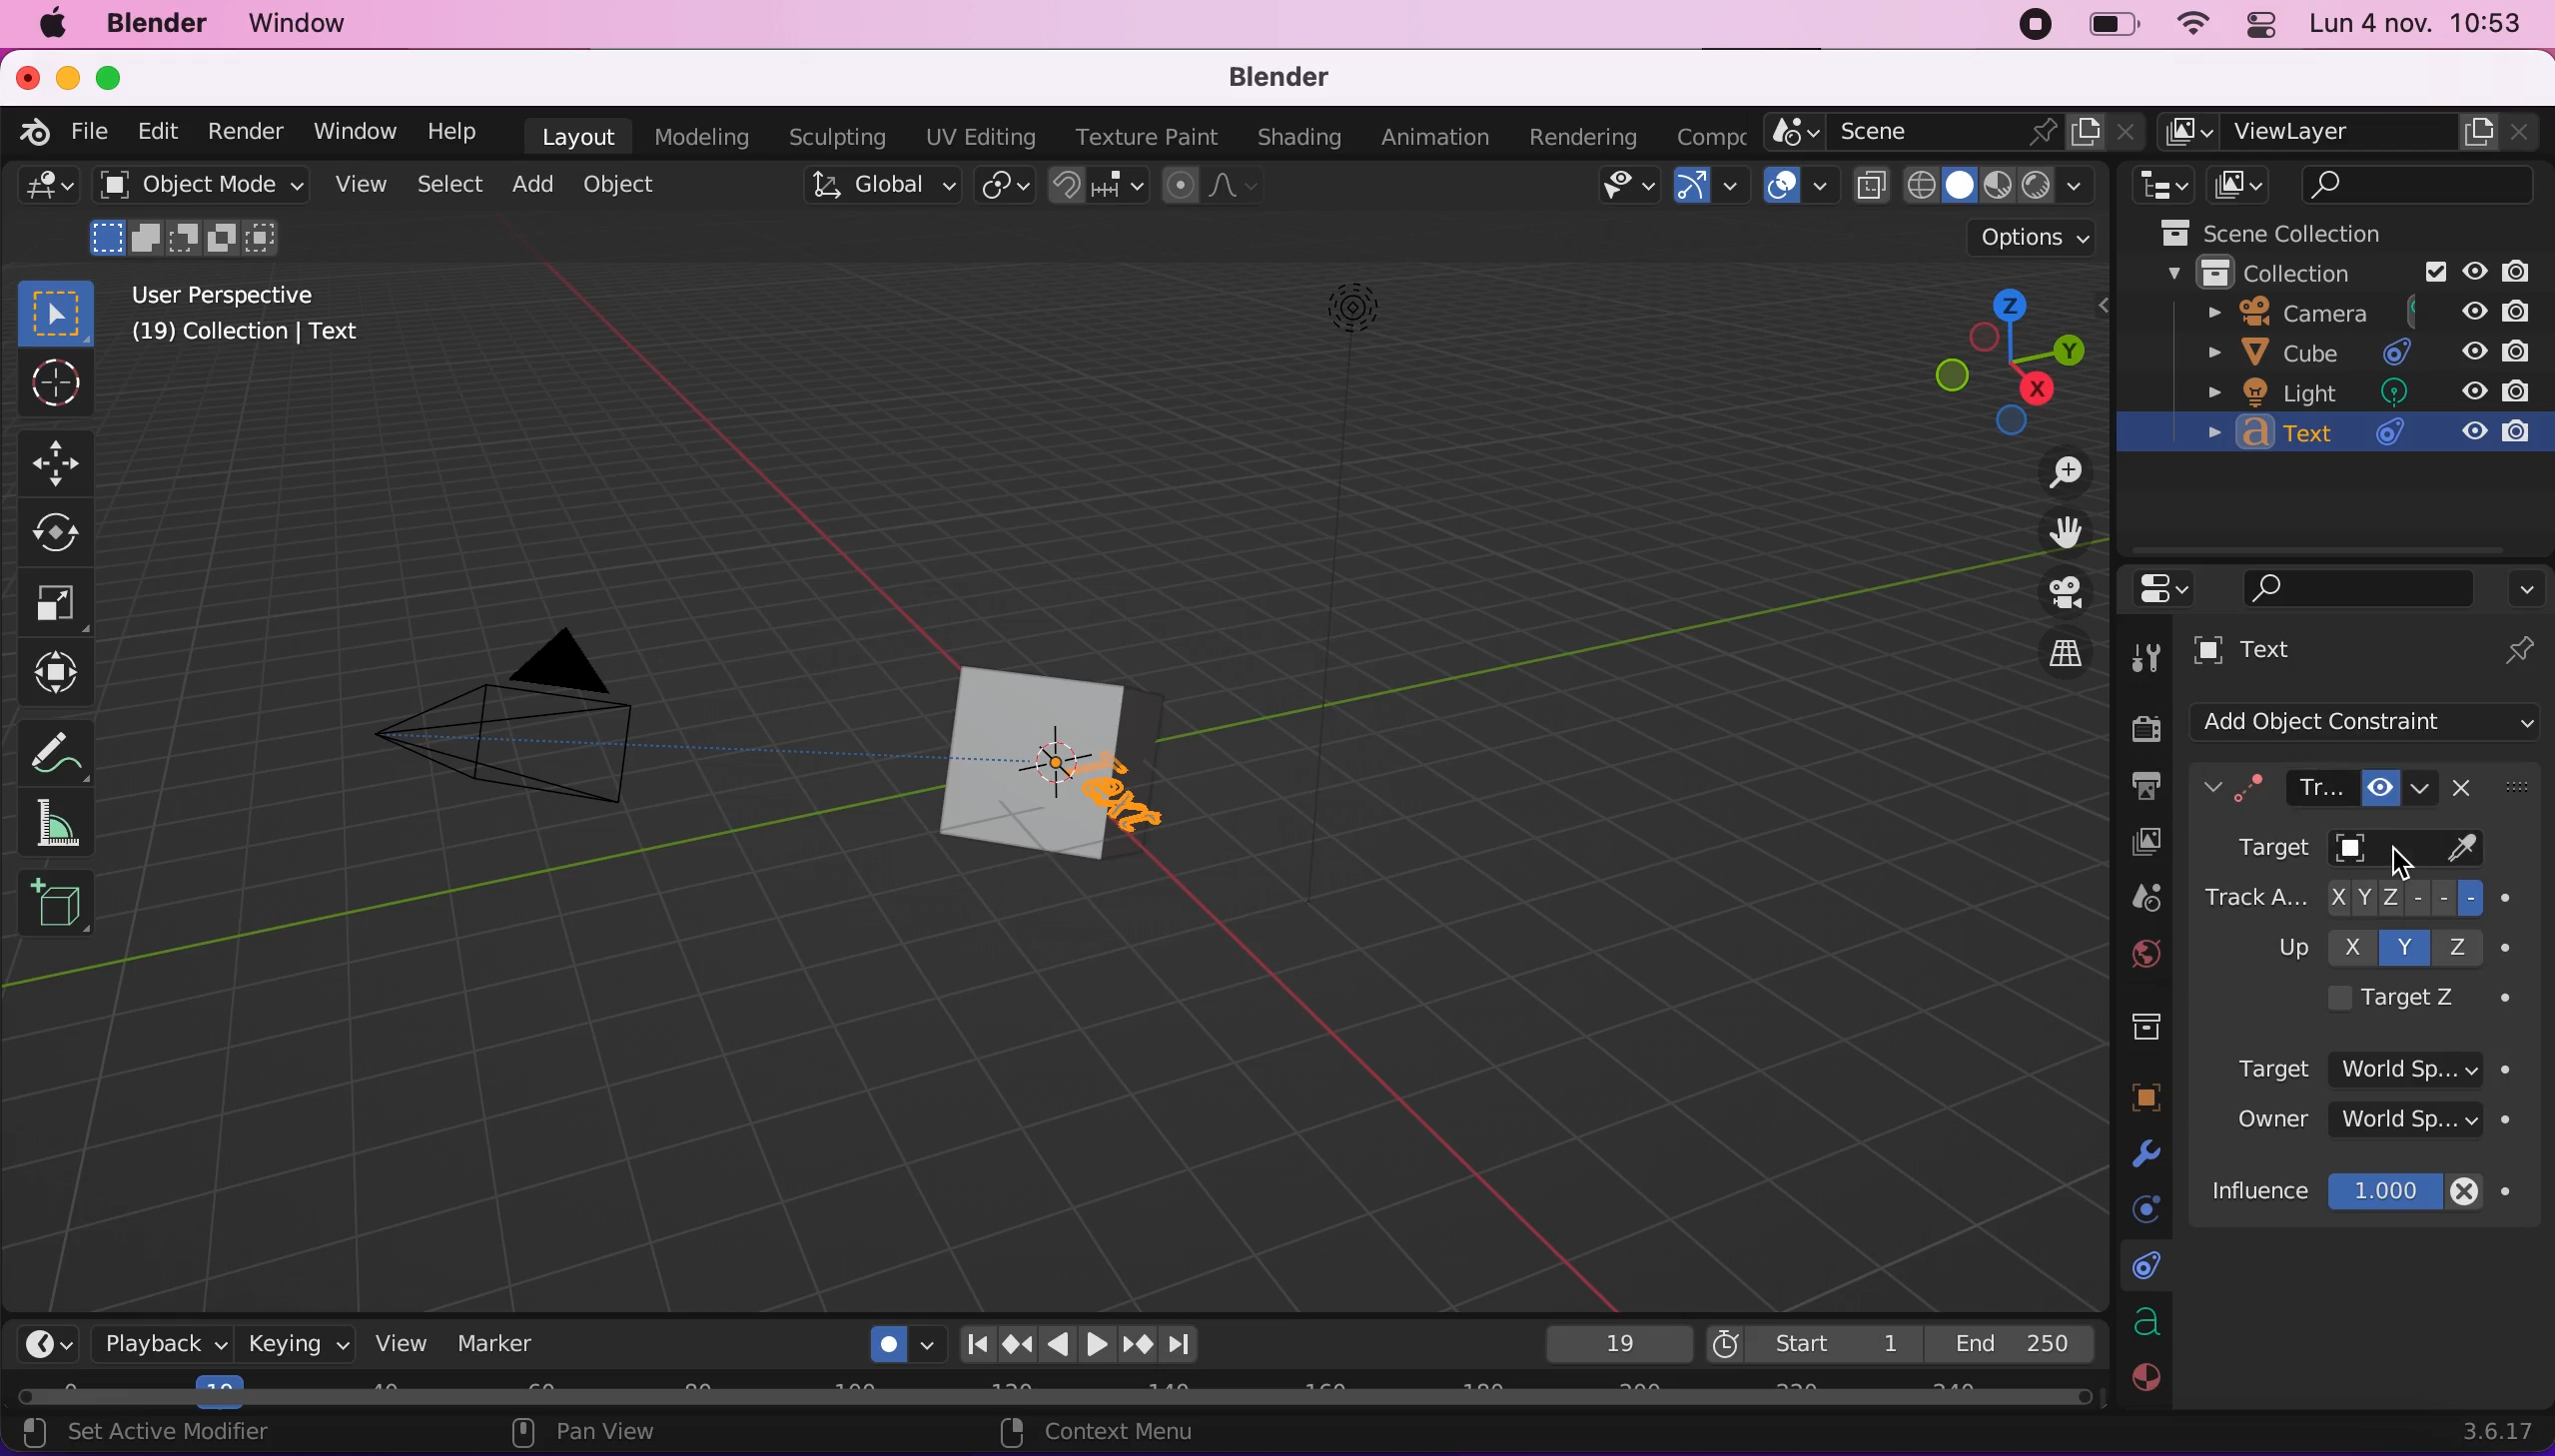 The image size is (2555, 1456). I want to click on material, so click(2146, 1382).